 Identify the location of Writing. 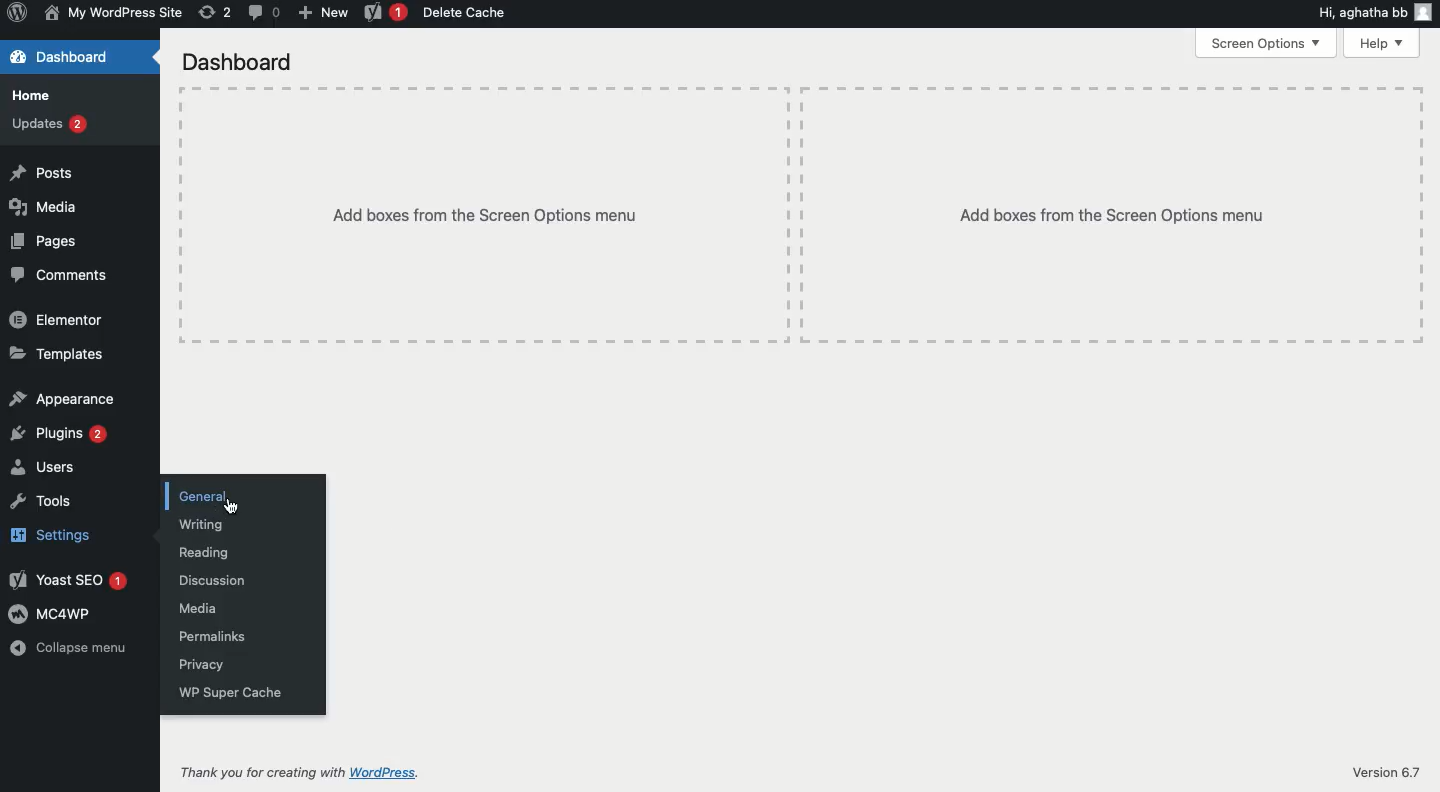
(199, 524).